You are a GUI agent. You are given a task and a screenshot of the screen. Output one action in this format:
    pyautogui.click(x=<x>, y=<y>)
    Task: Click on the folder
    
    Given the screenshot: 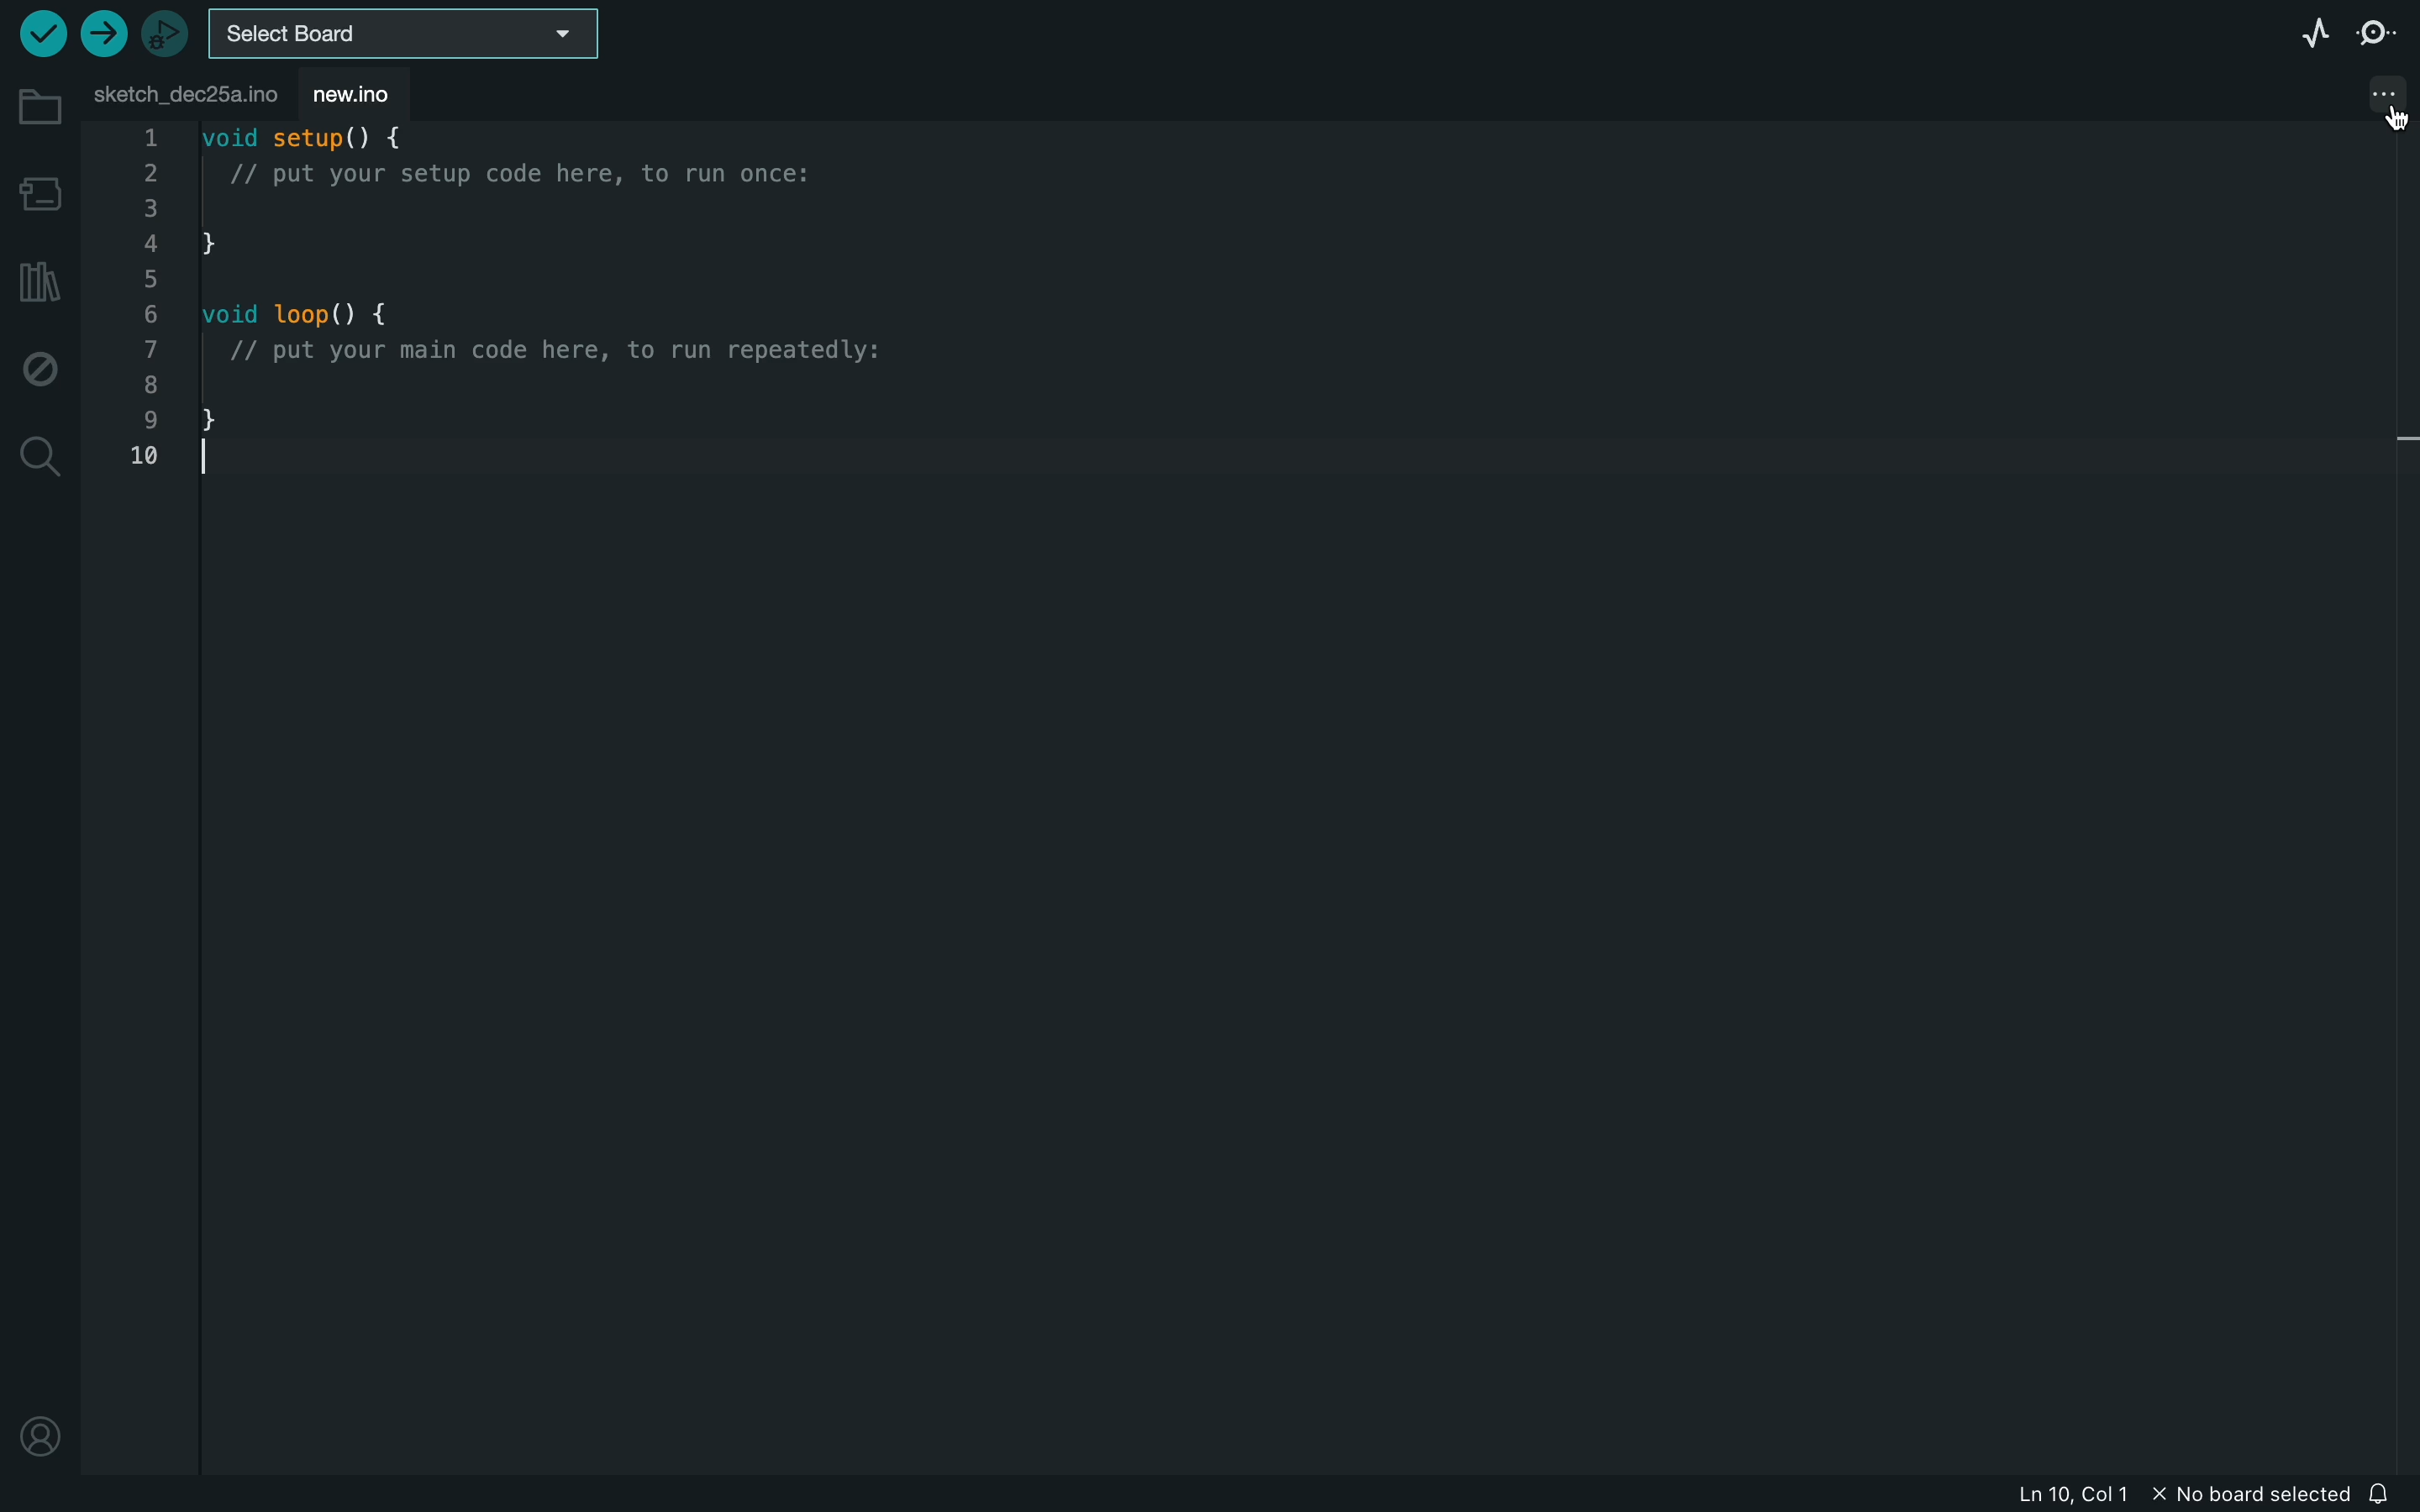 What is the action you would take?
    pyautogui.click(x=37, y=107)
    